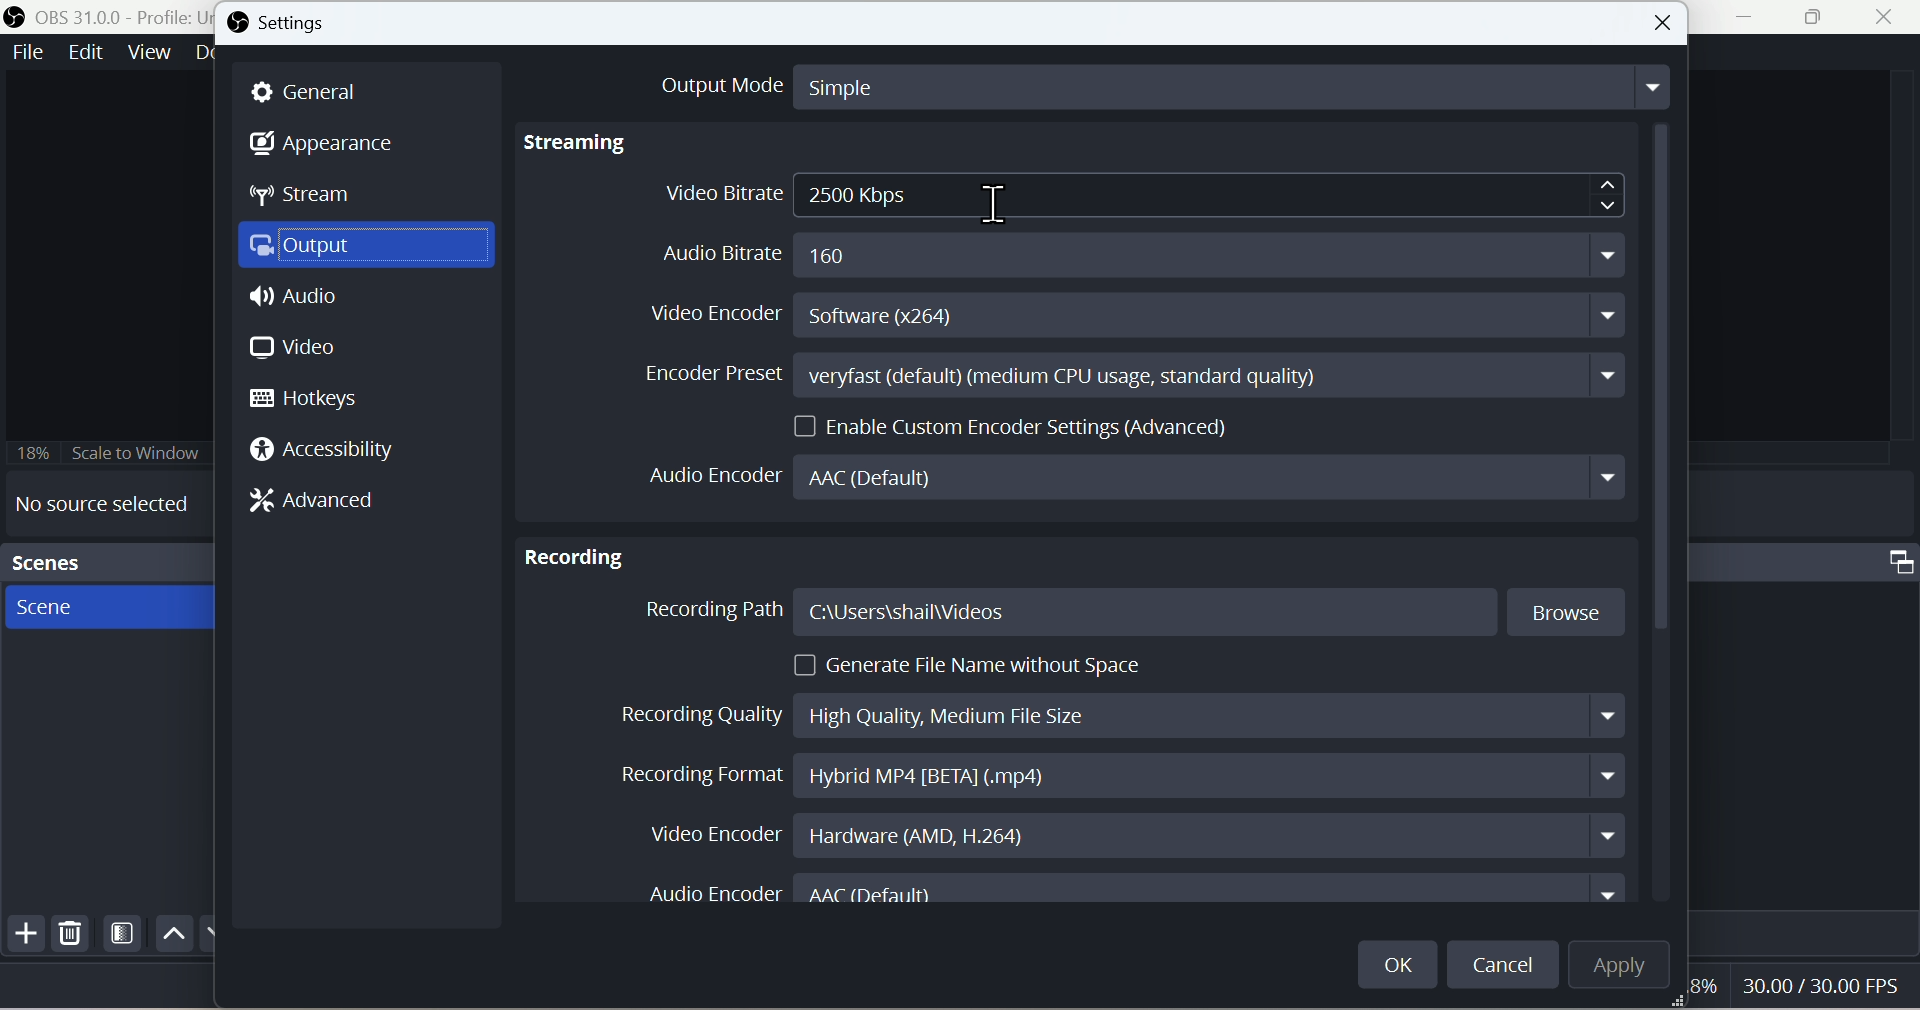 The image size is (1920, 1010). I want to click on Recording Path, so click(1135, 613).